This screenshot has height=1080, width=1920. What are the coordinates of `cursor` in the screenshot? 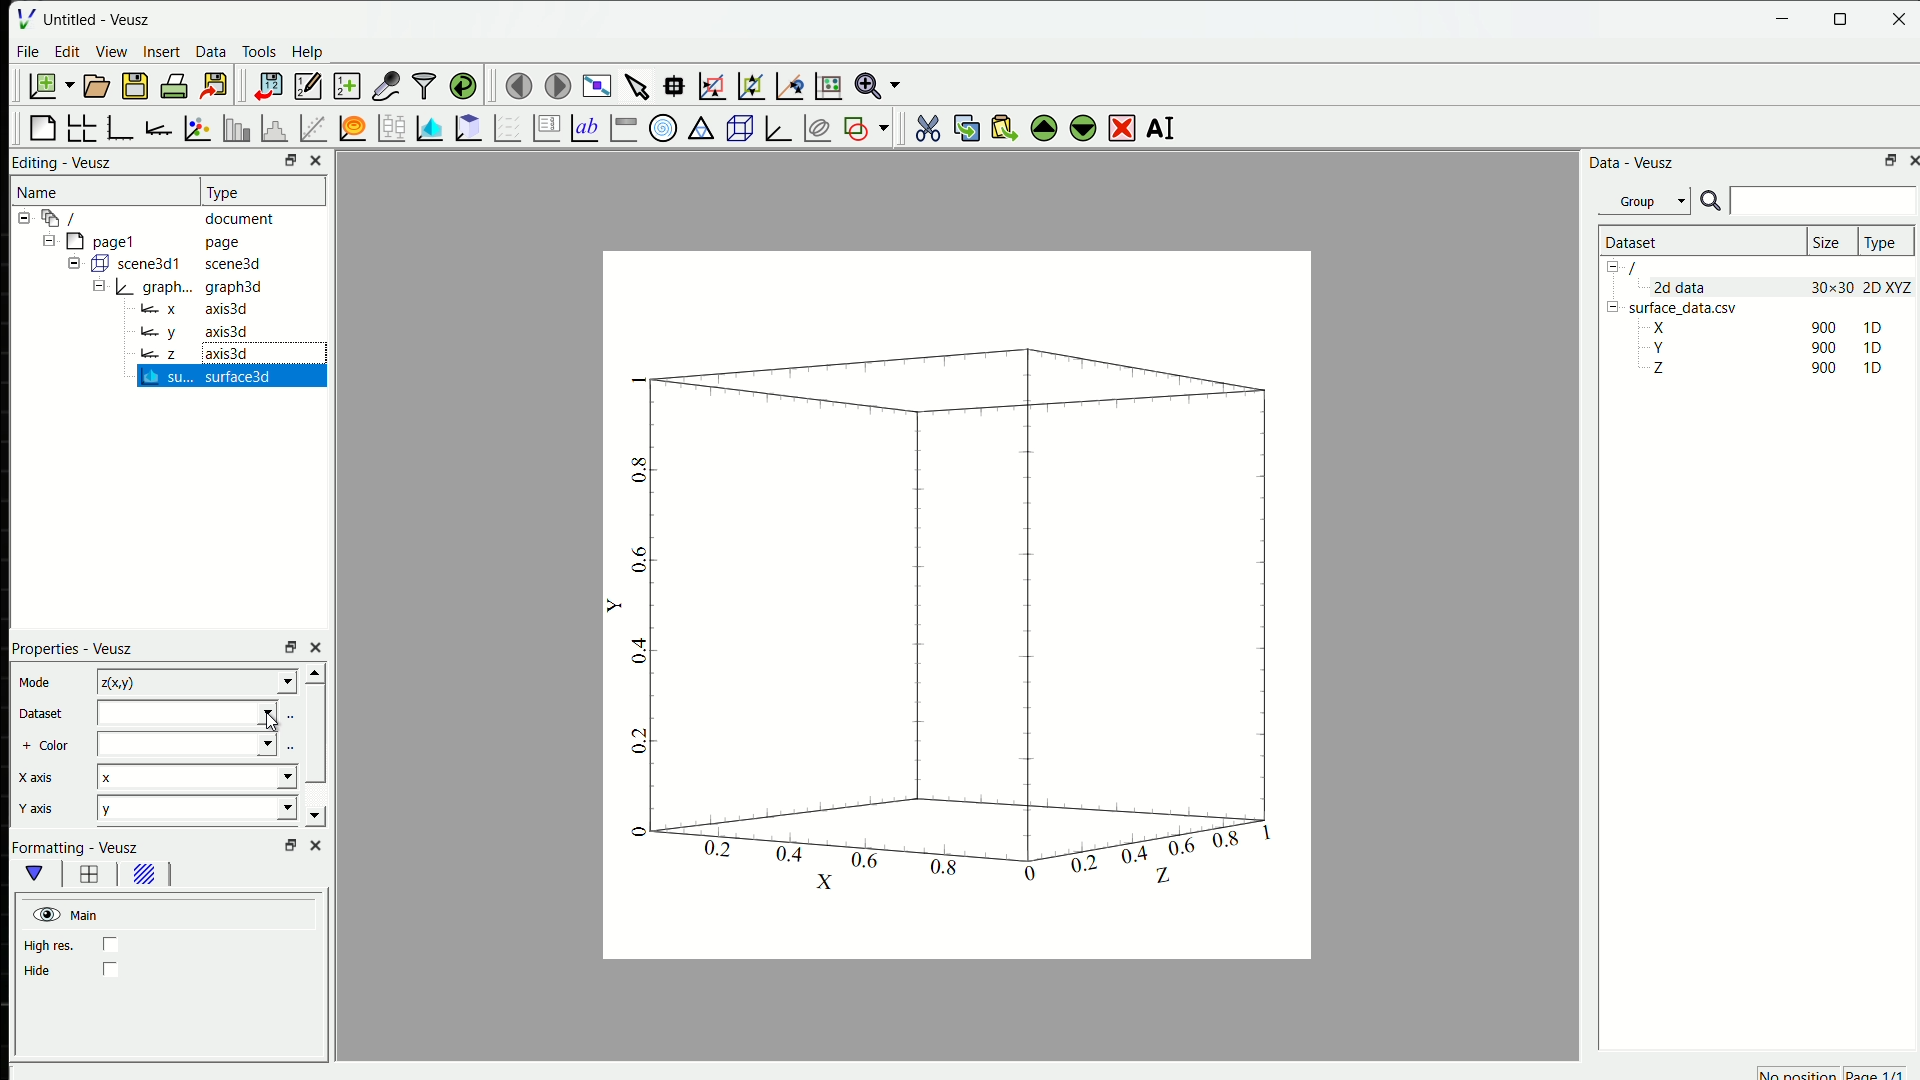 It's located at (272, 721).